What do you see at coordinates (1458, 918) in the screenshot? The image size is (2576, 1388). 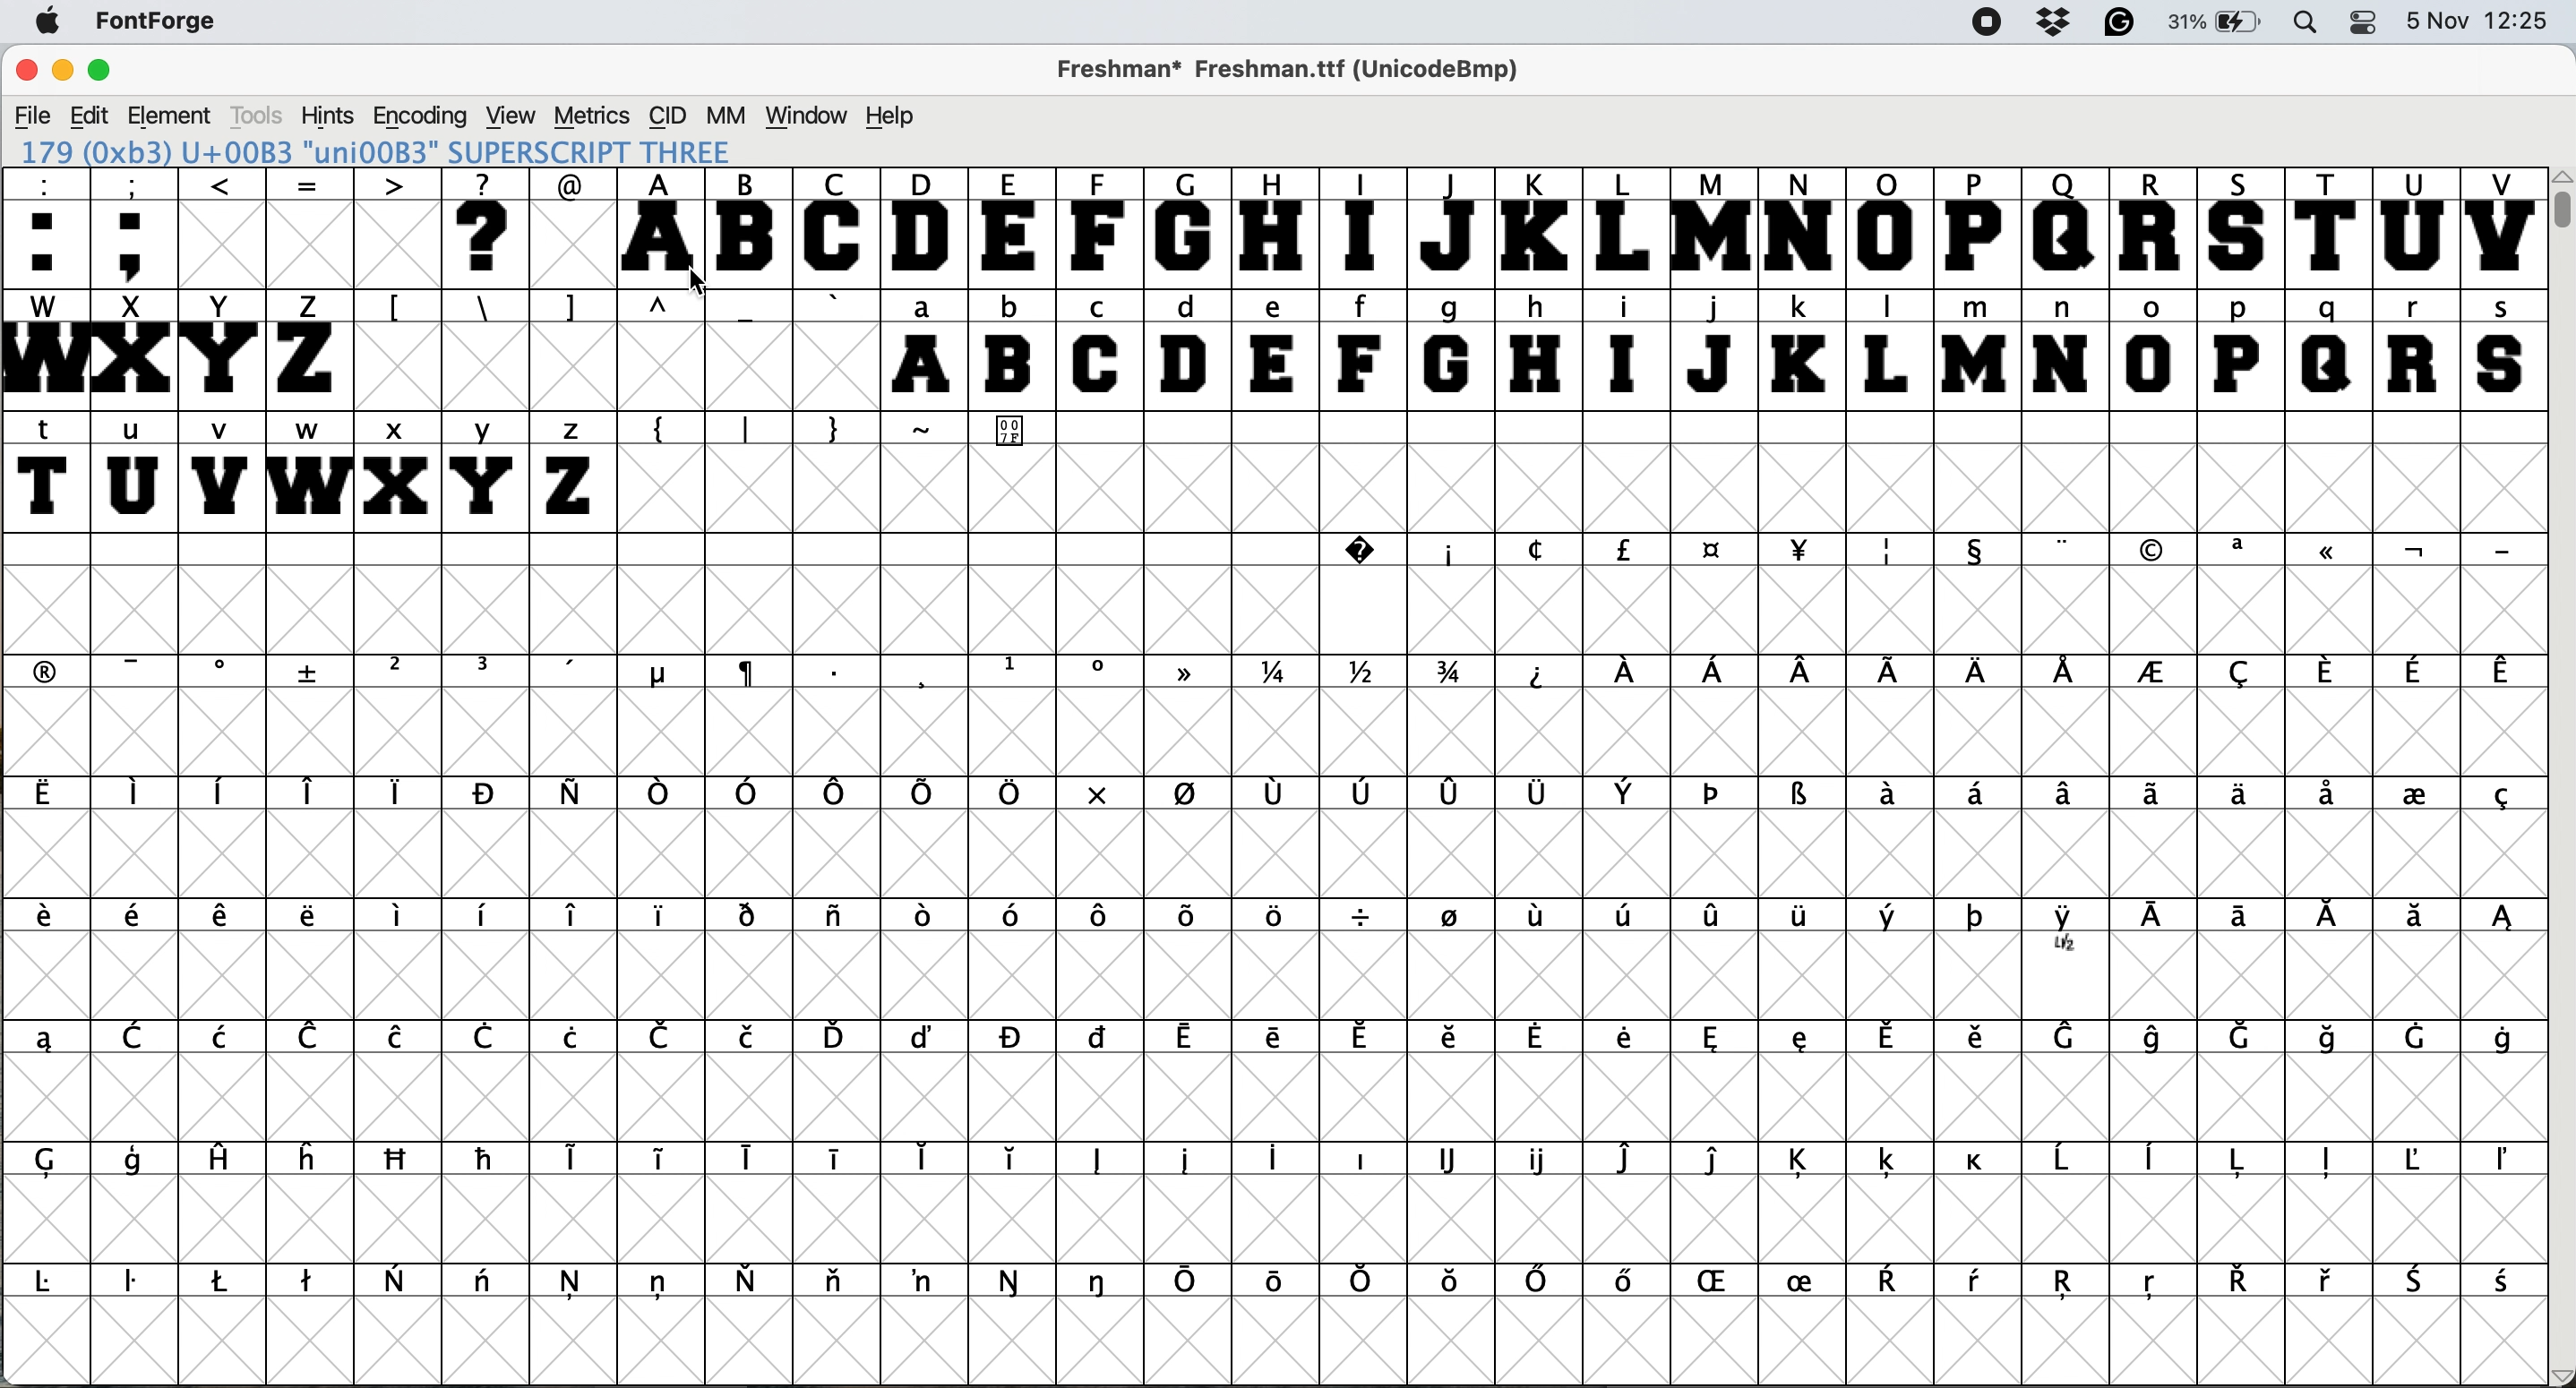 I see `symbol` at bounding box center [1458, 918].